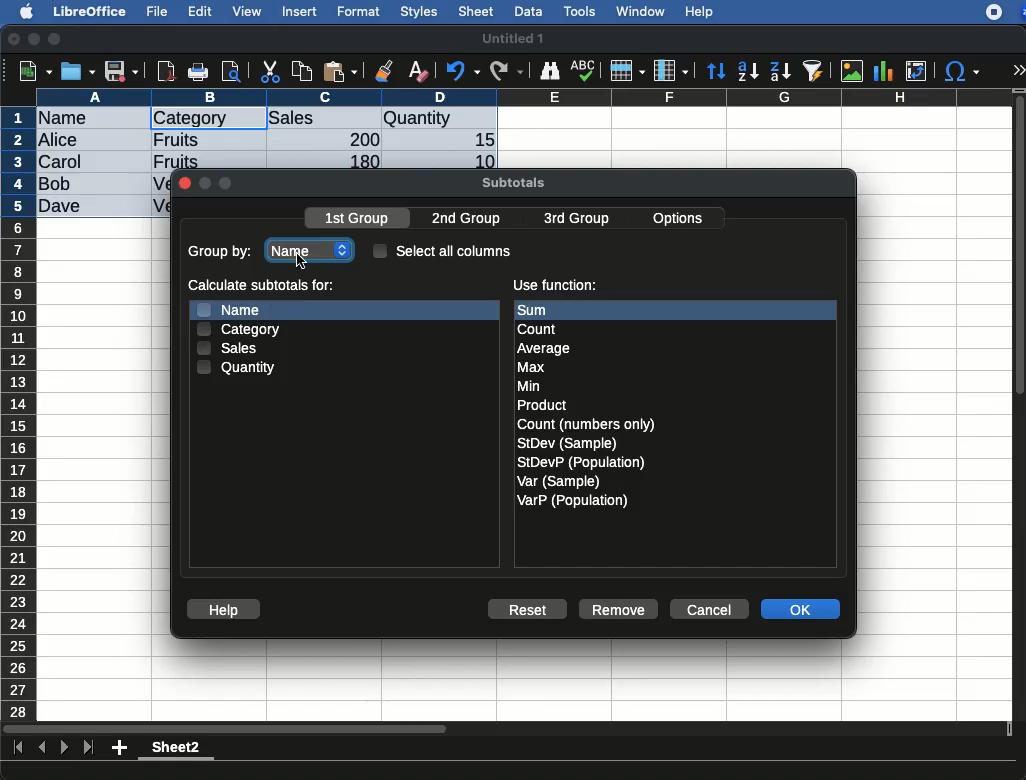  I want to click on selected, so click(246, 118).